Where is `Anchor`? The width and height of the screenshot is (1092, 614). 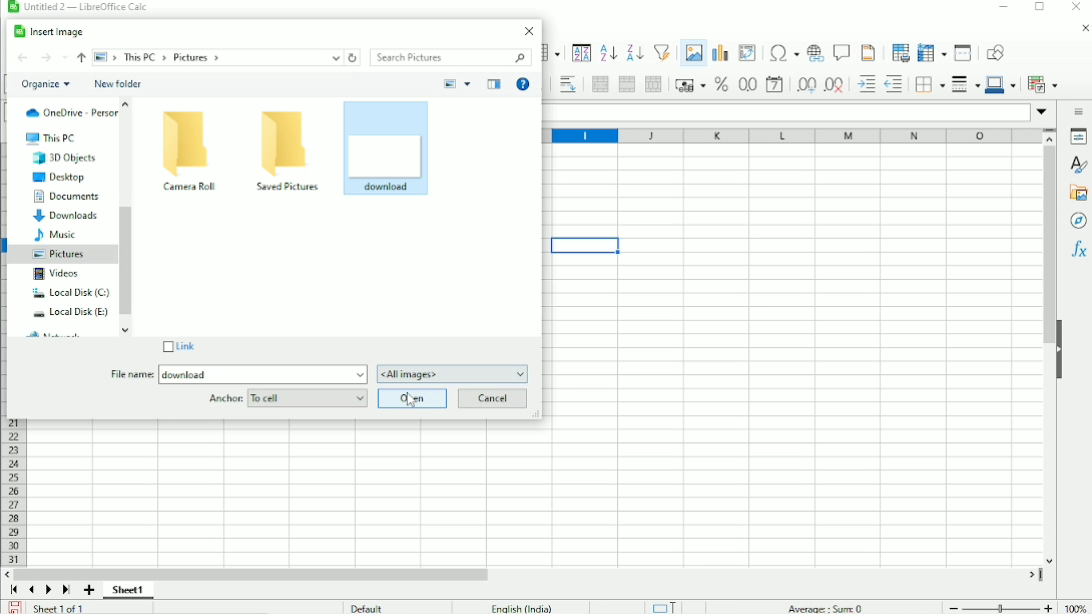
Anchor is located at coordinates (222, 397).